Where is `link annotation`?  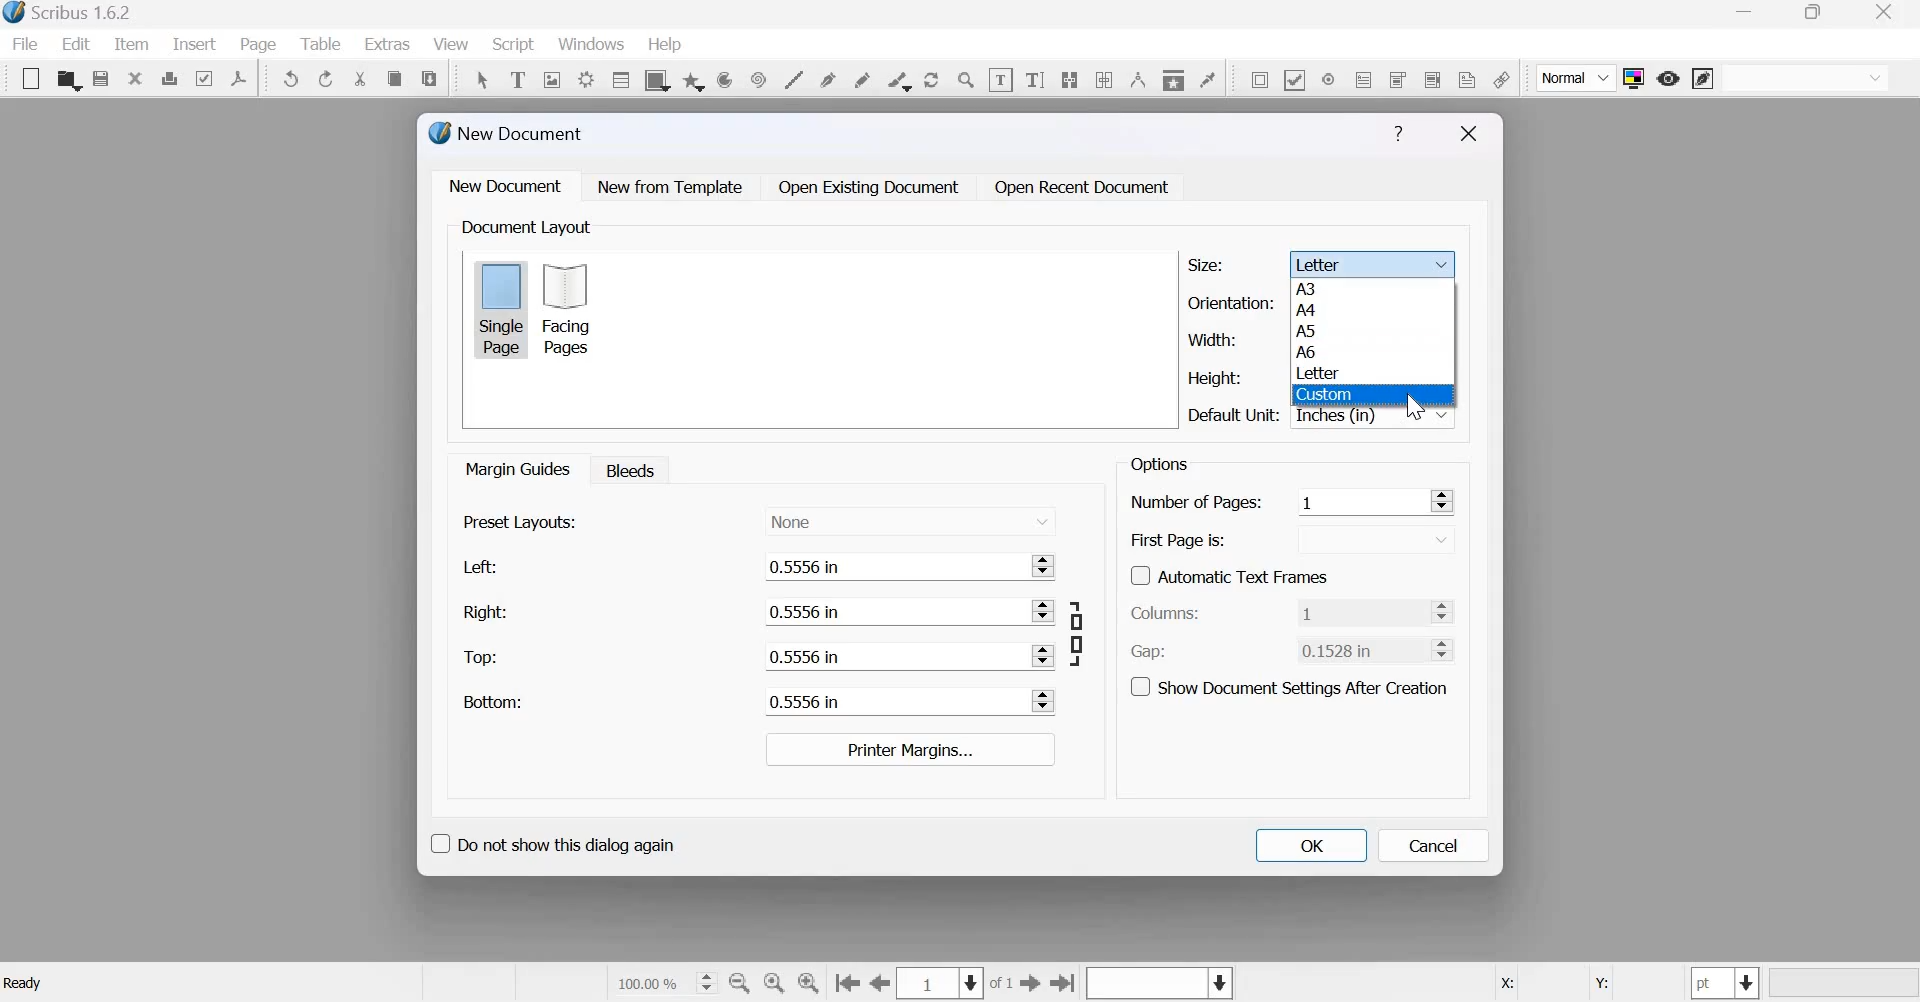 link annotation is located at coordinates (1501, 79).